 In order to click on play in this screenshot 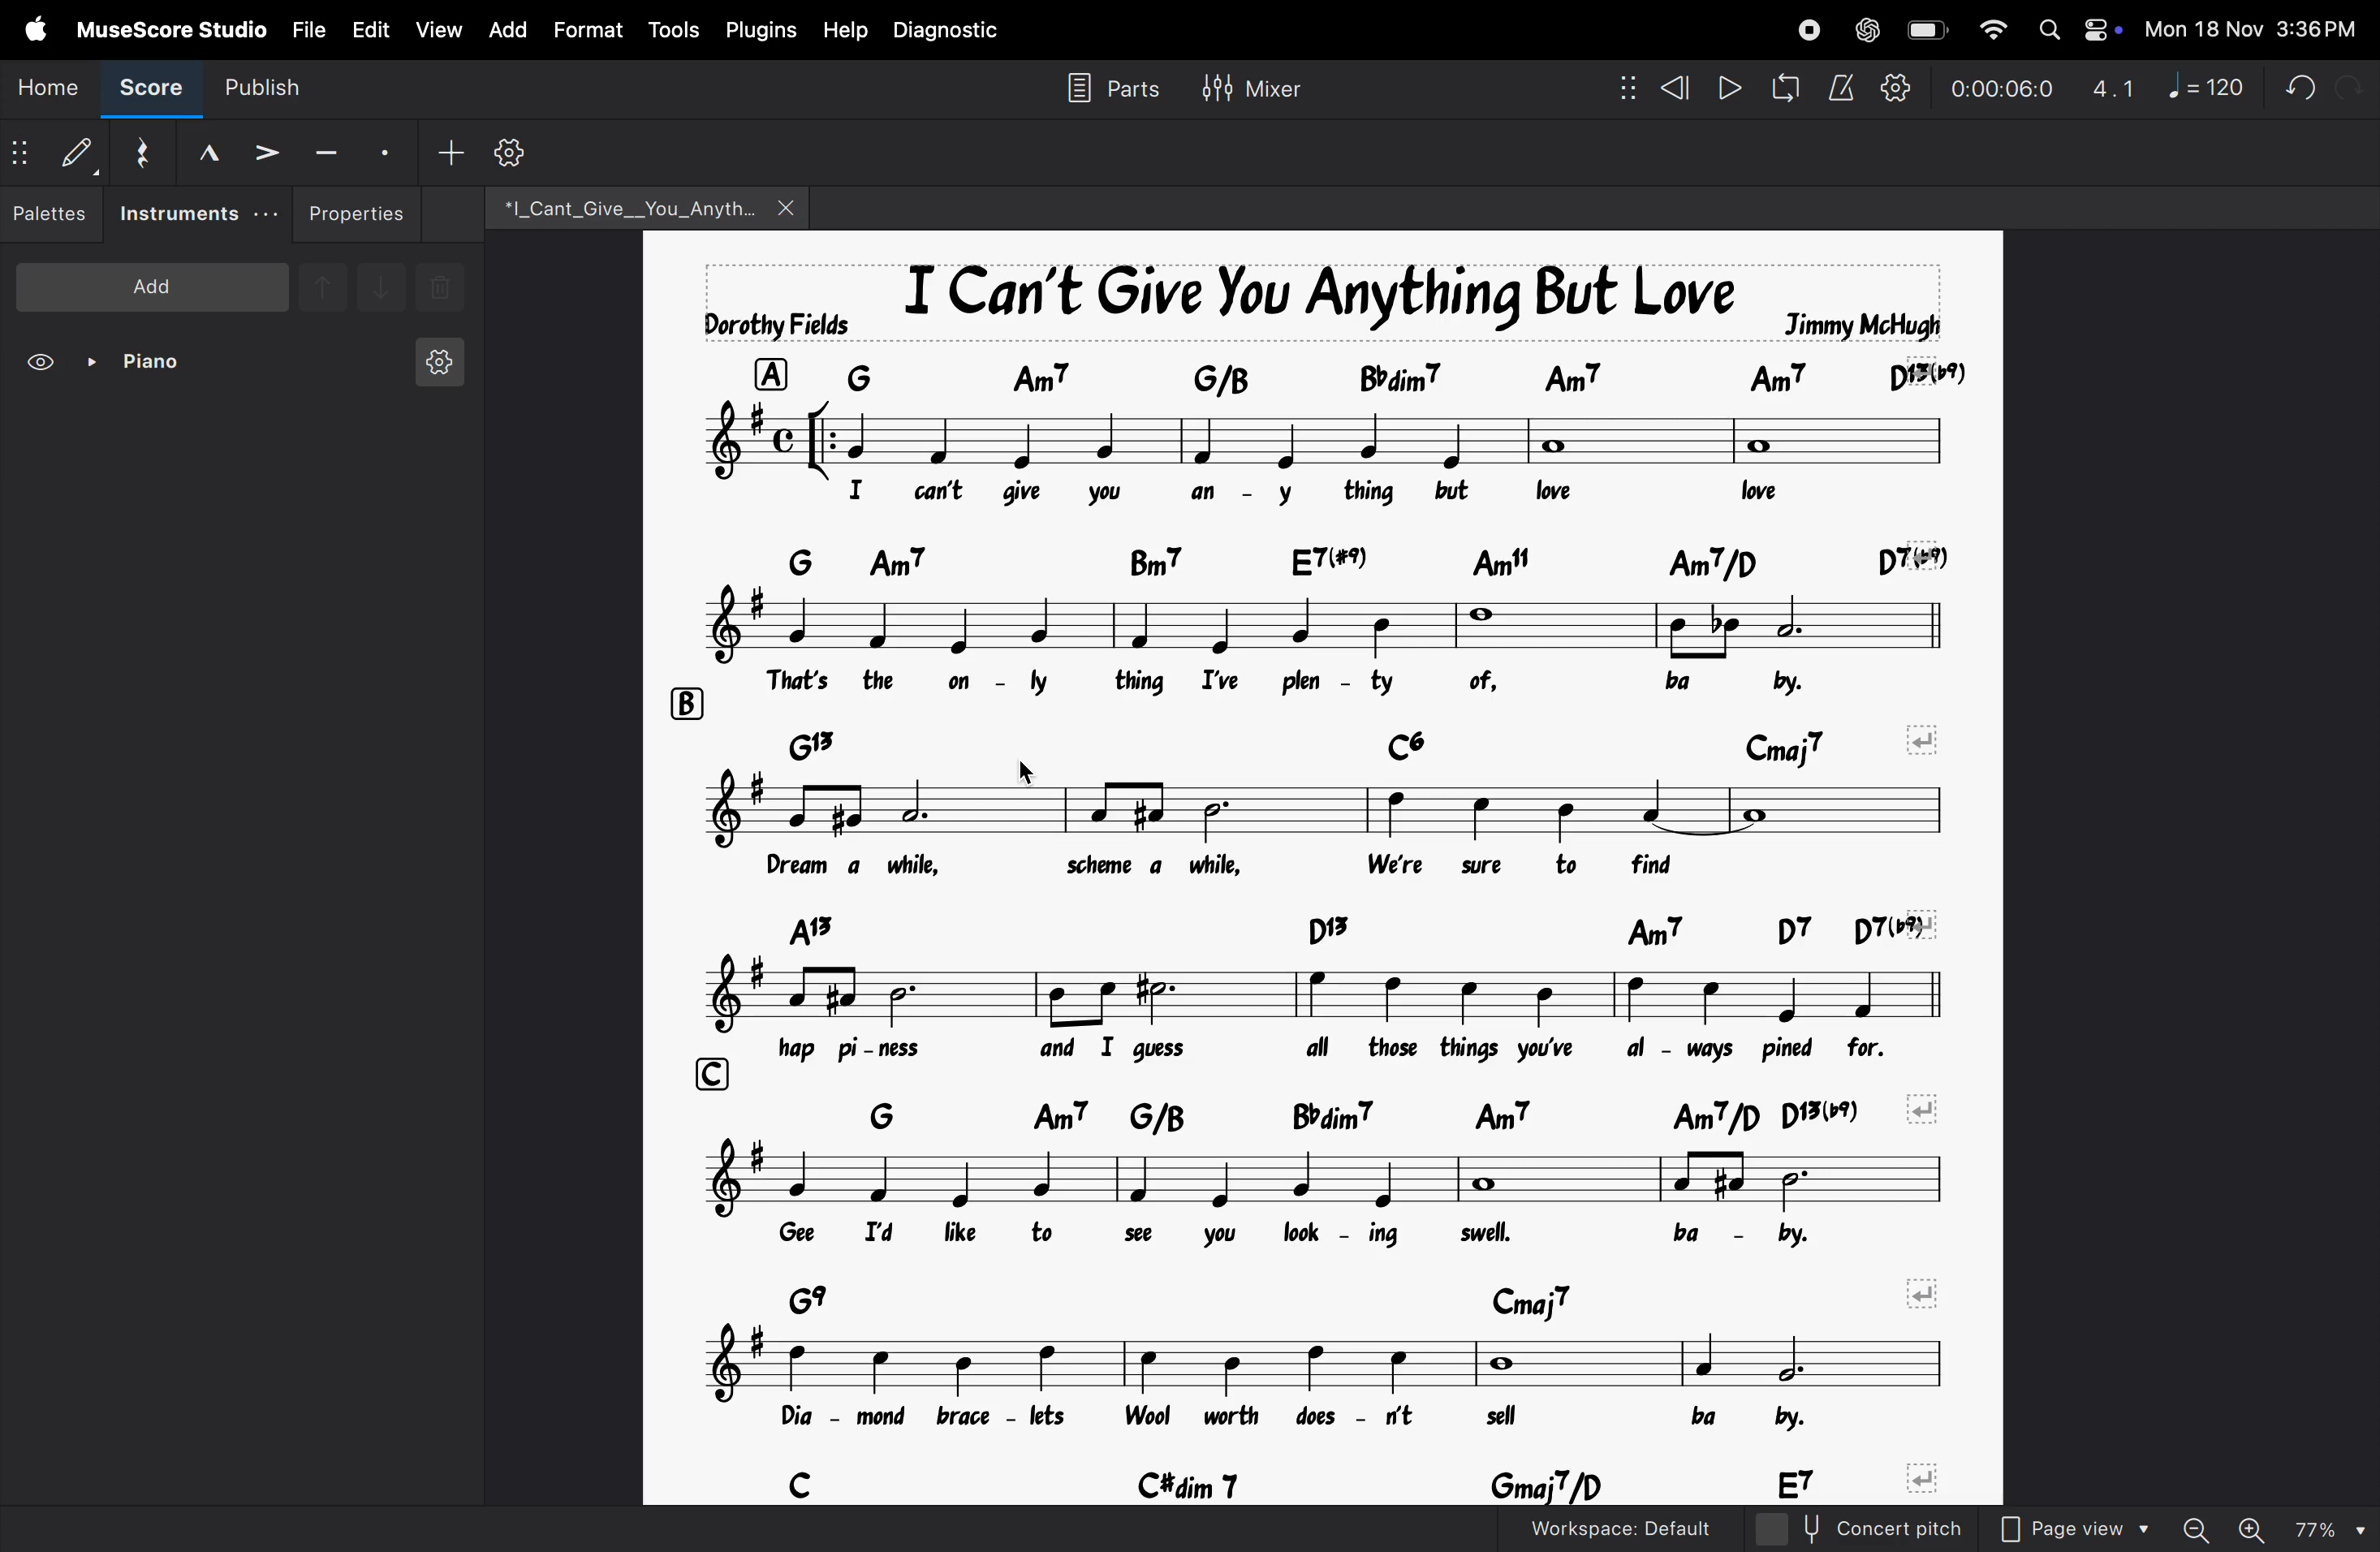, I will do `click(1730, 88)`.